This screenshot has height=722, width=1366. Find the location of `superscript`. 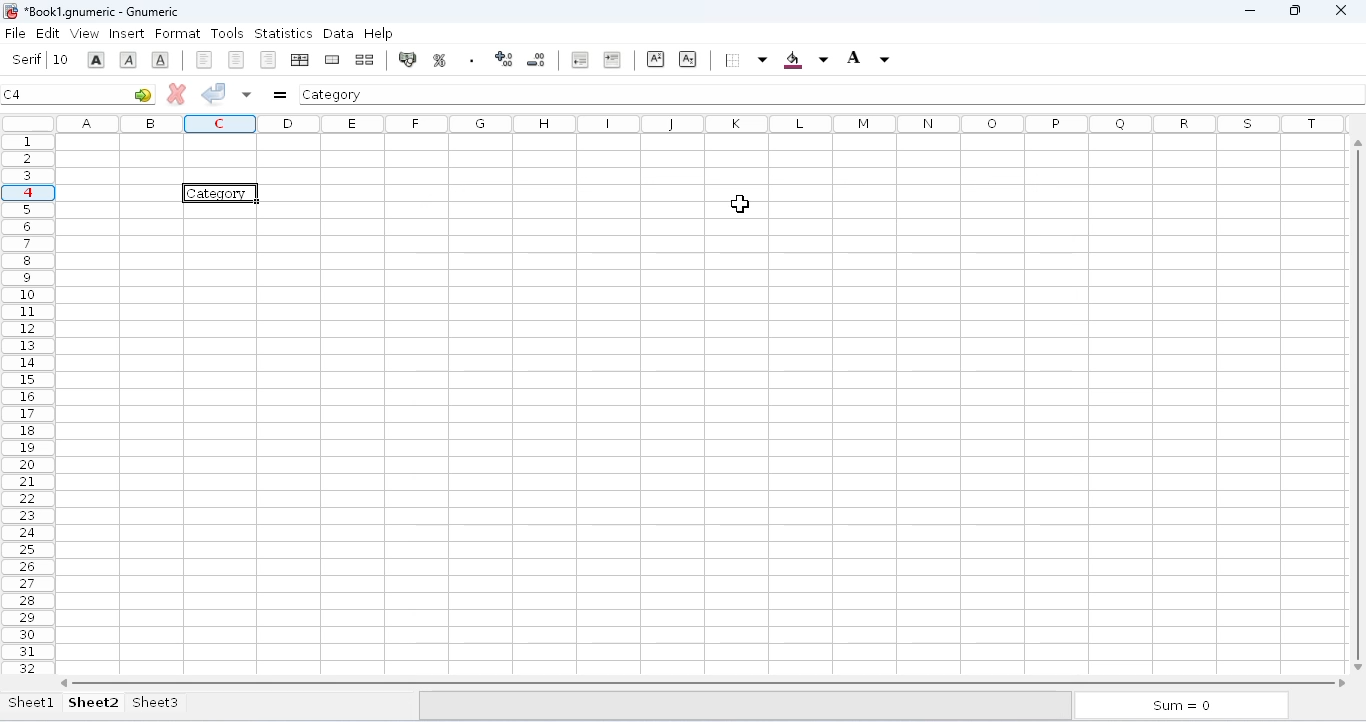

superscript is located at coordinates (693, 59).